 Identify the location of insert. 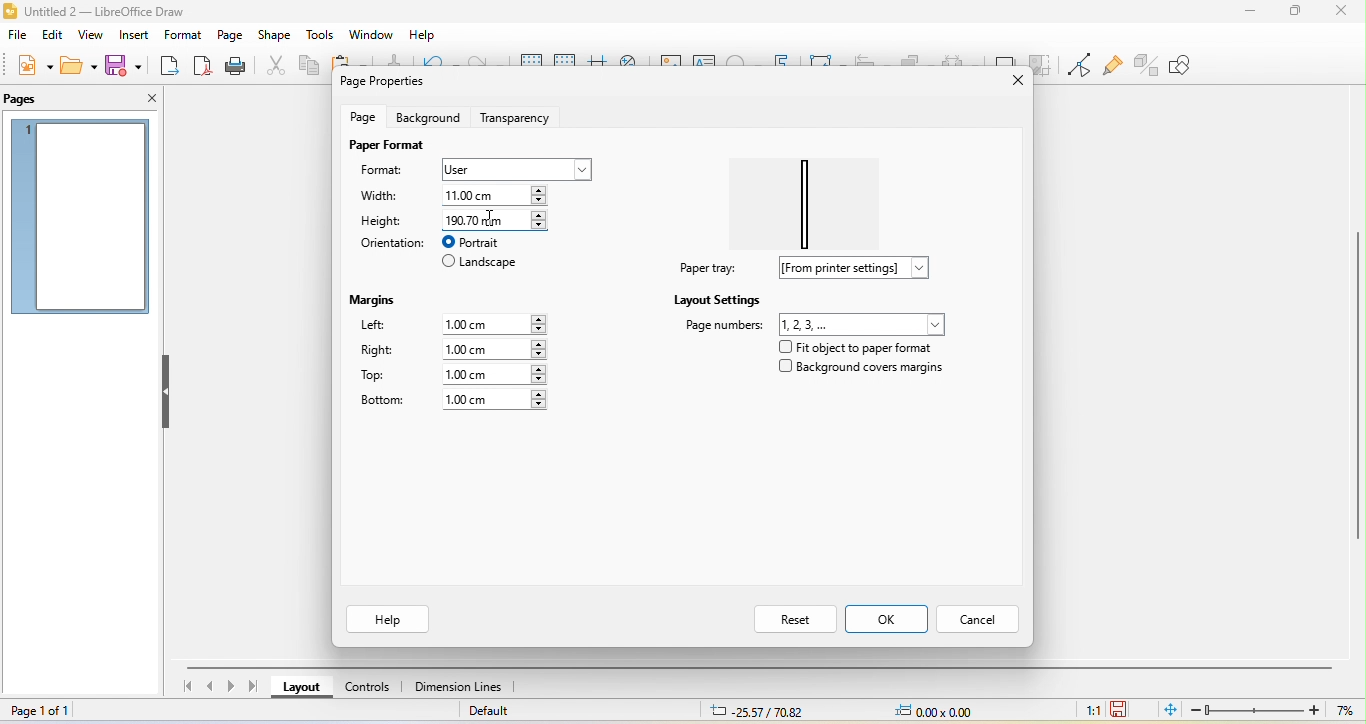
(132, 36).